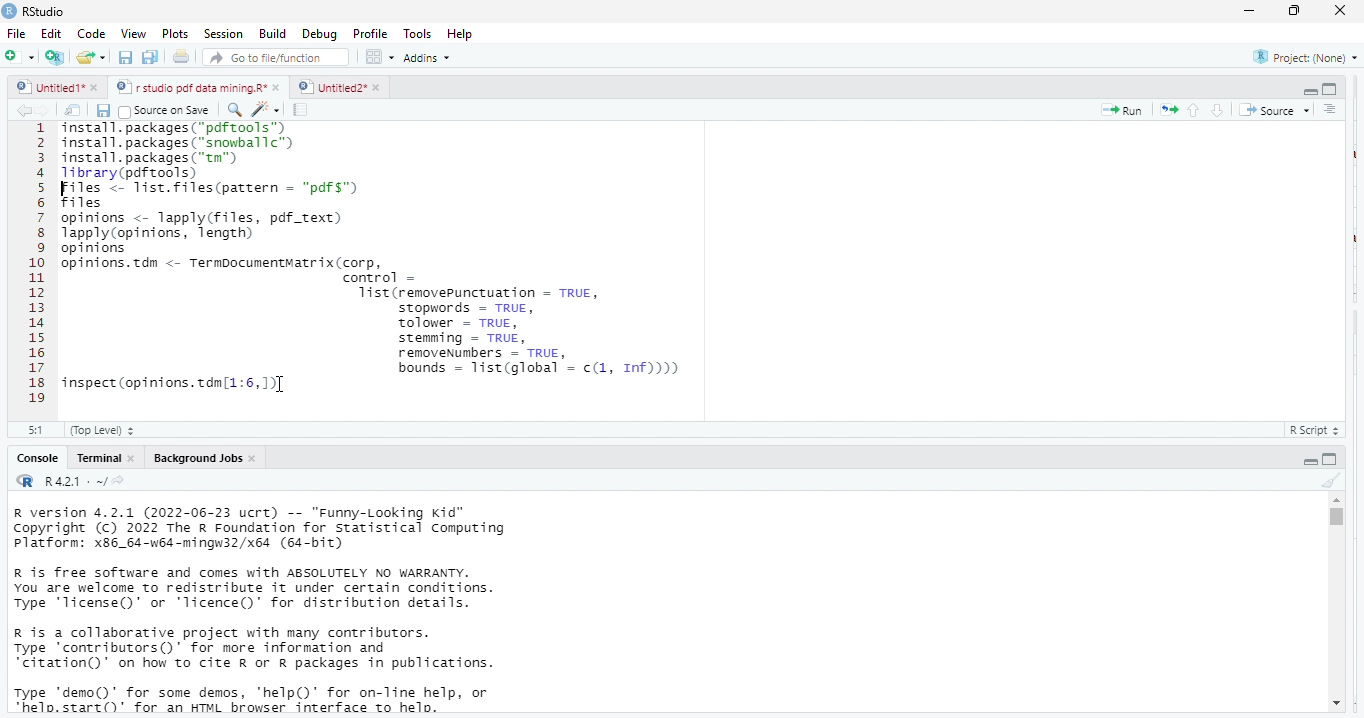 The width and height of the screenshot is (1364, 718). I want to click on close, so click(376, 87).